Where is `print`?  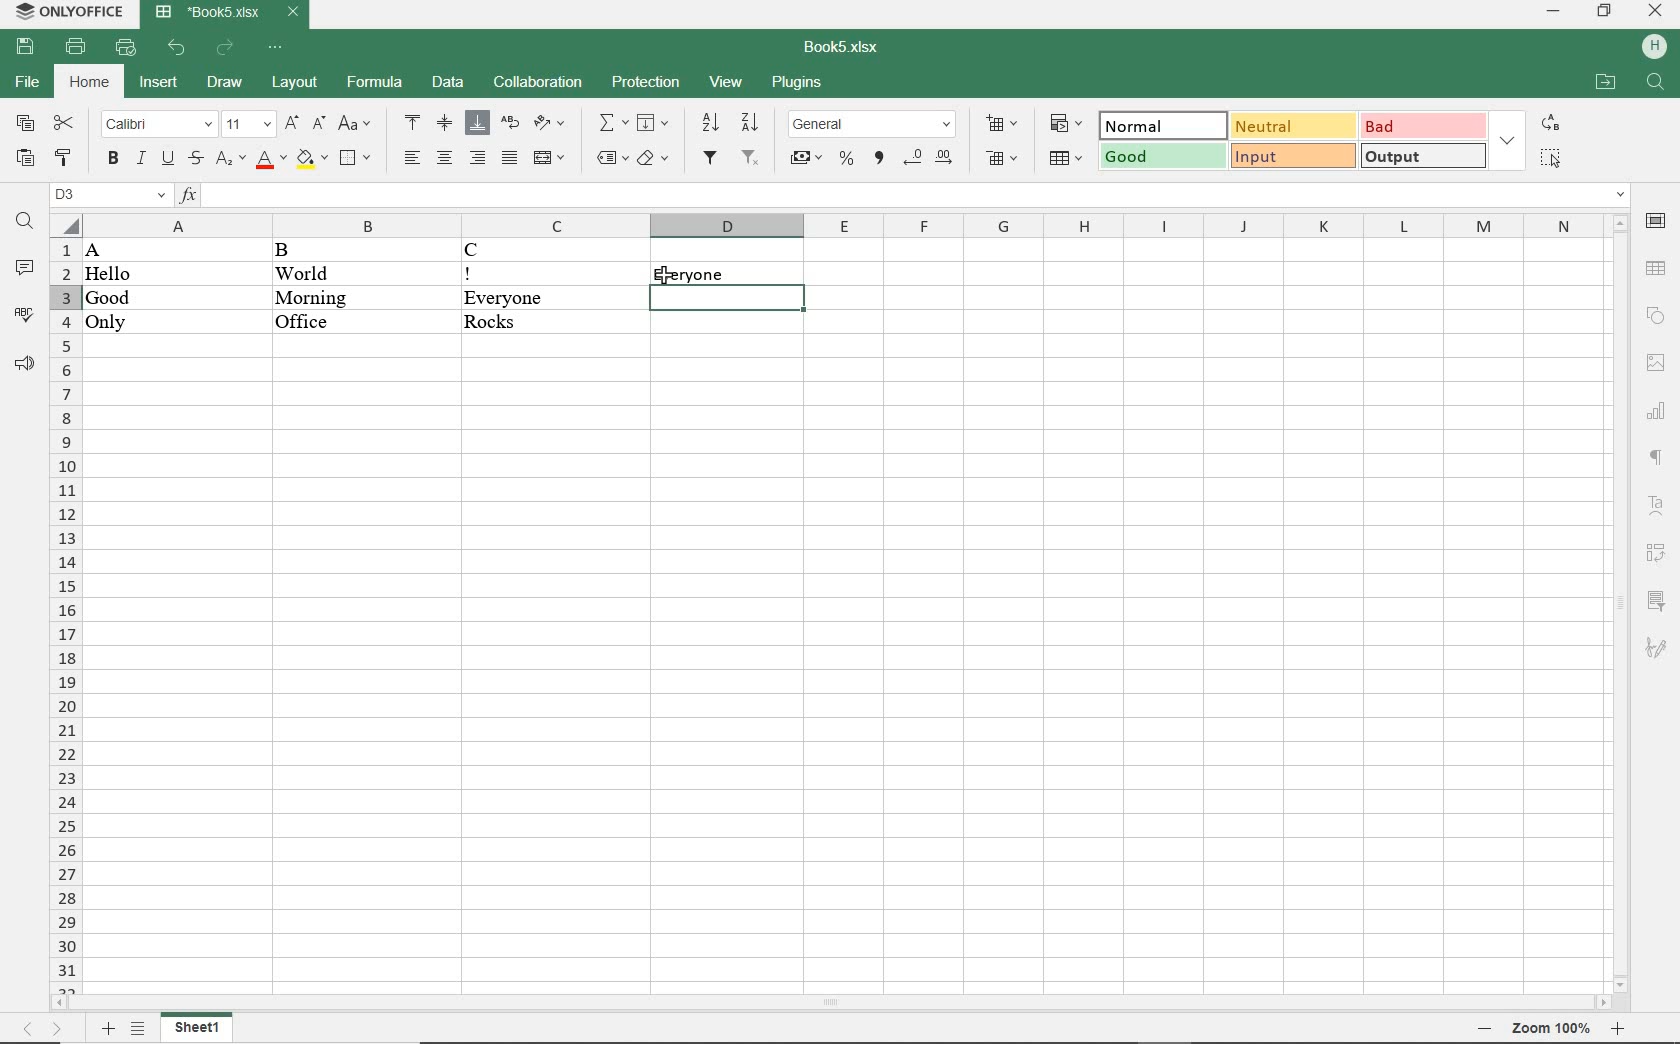
print is located at coordinates (77, 46).